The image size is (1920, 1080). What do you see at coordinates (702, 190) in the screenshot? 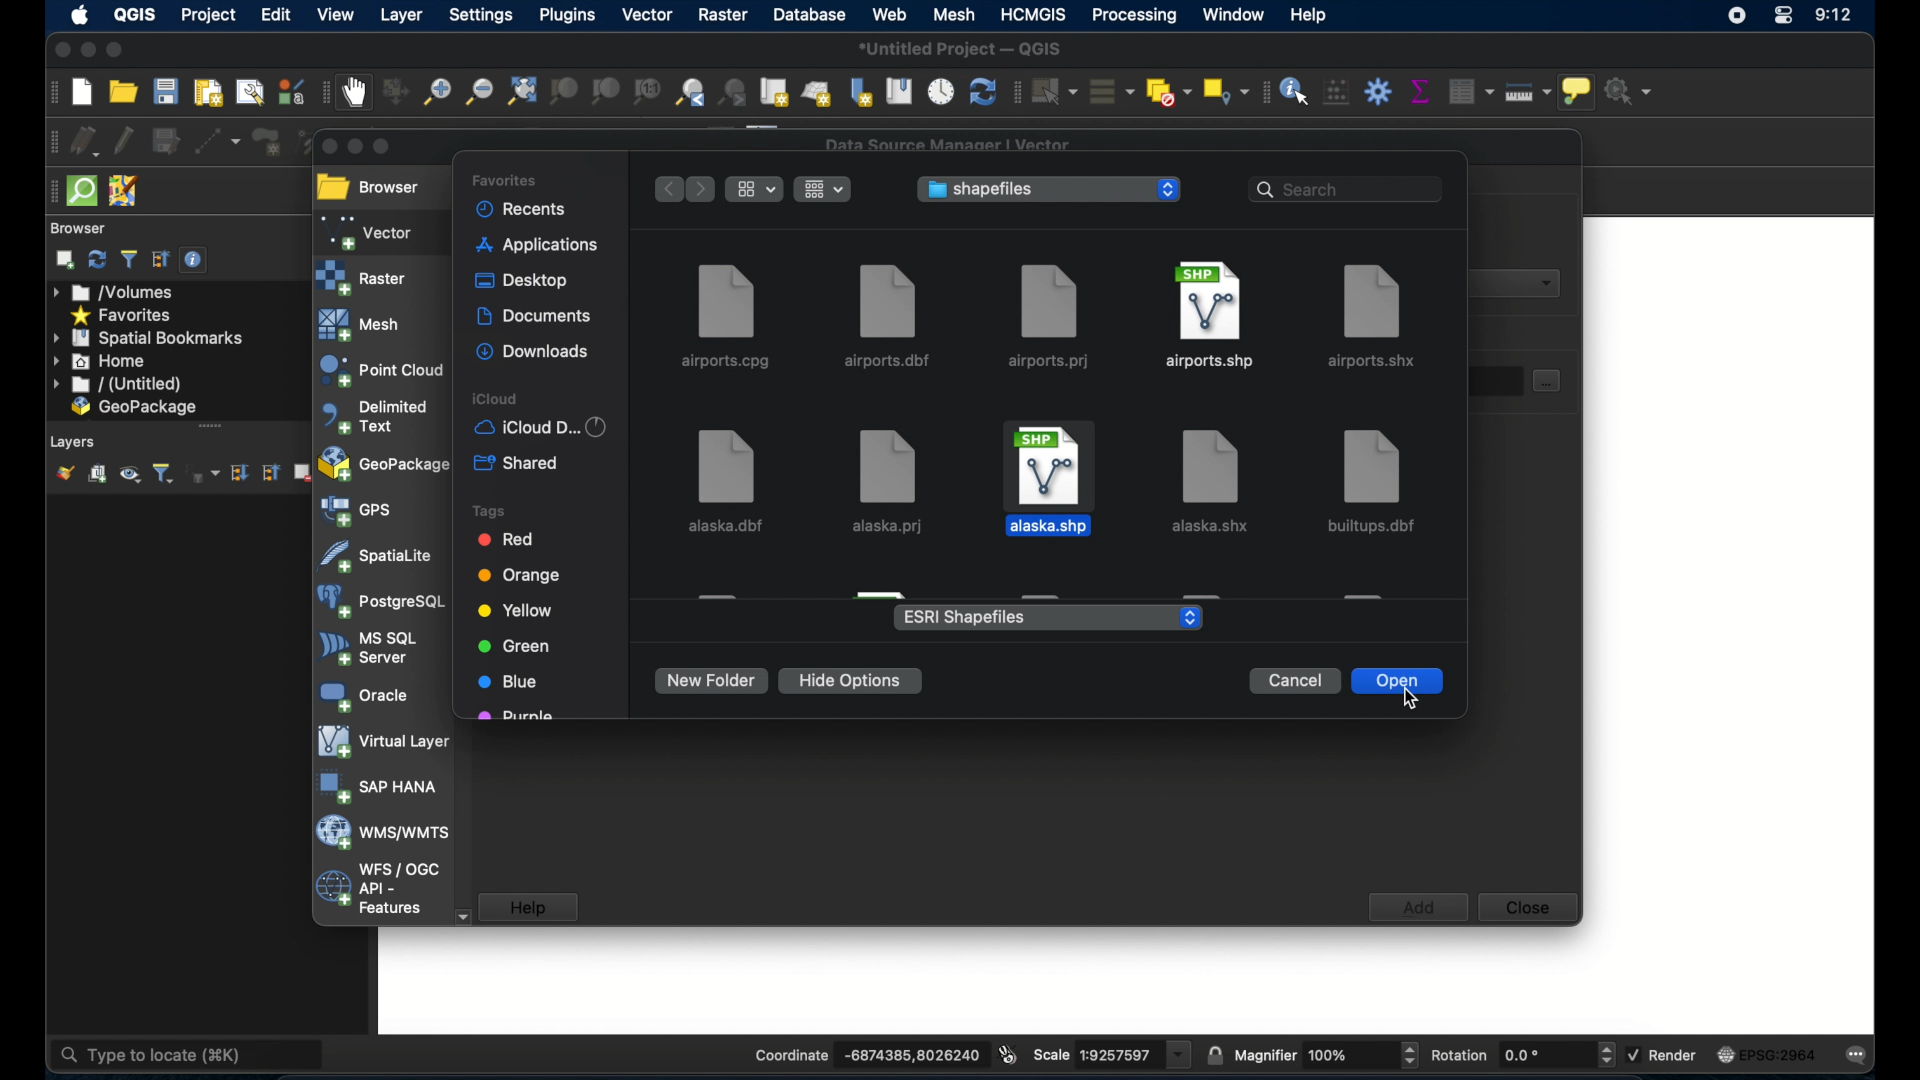
I see `forward` at bounding box center [702, 190].